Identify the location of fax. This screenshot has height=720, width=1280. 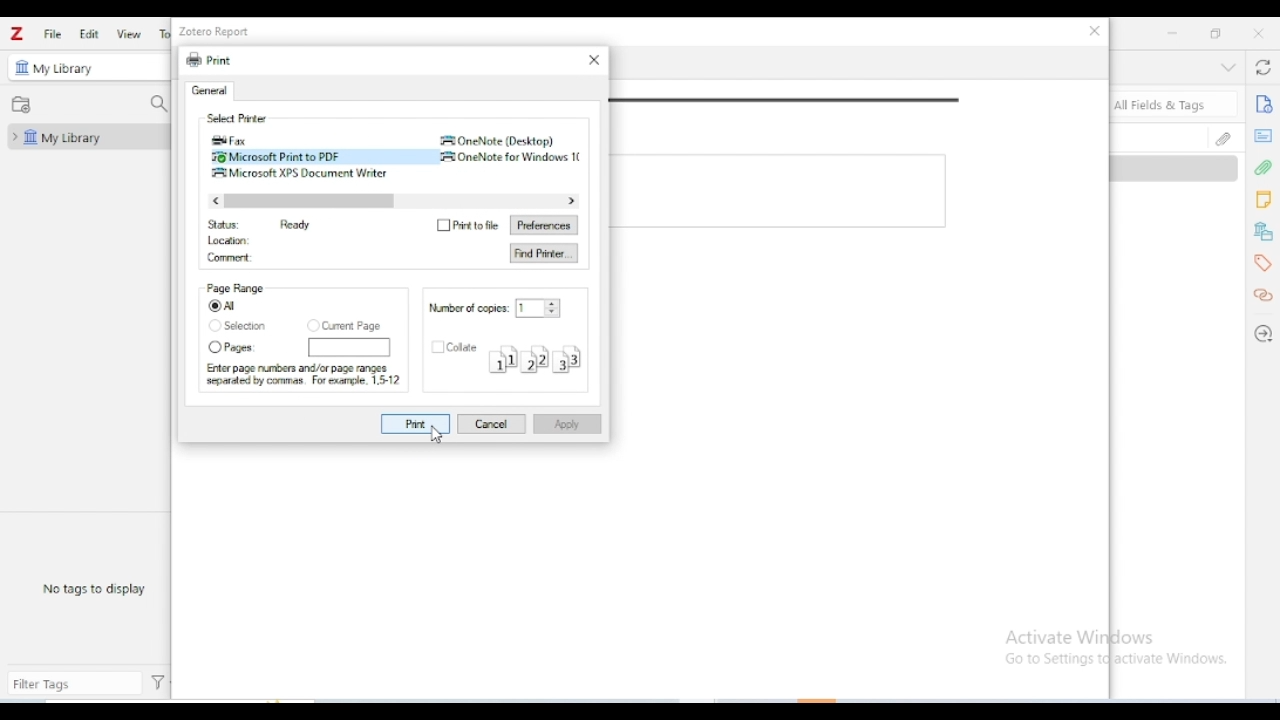
(232, 140).